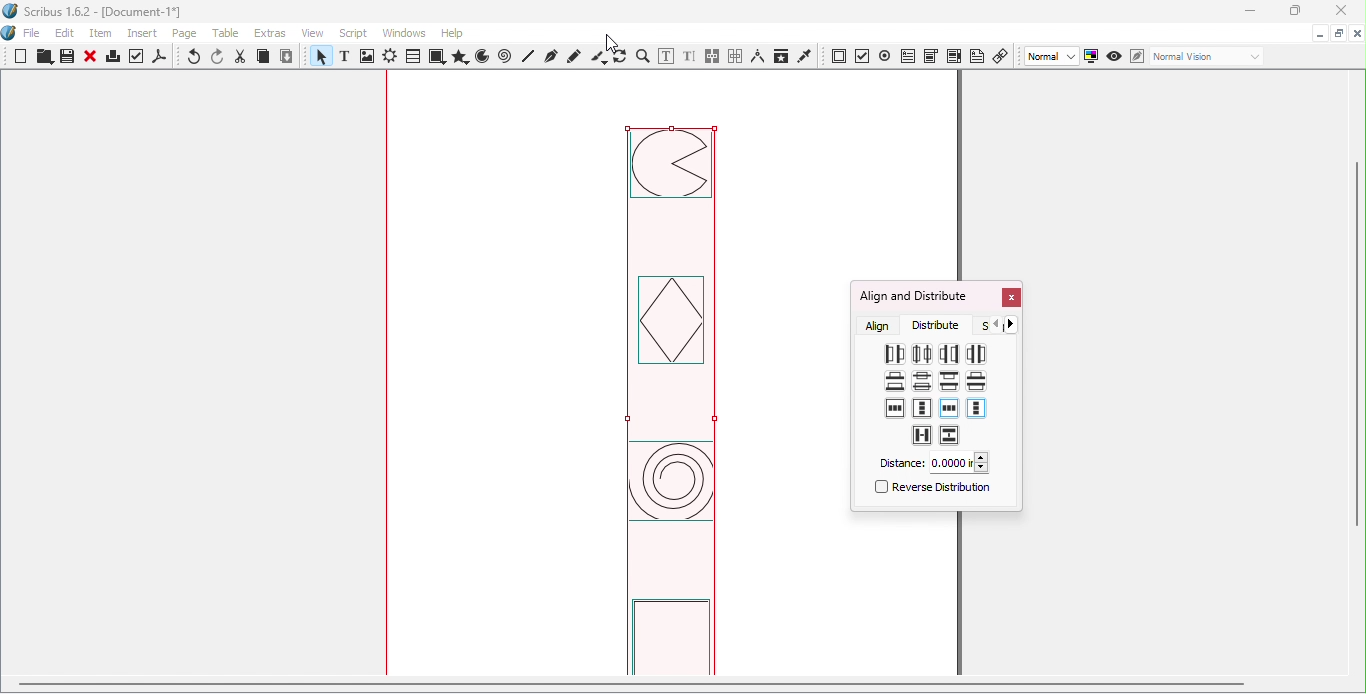 The image size is (1366, 694). I want to click on Make vertical gaps between items and the top and bottom of the page equal, so click(922, 408).